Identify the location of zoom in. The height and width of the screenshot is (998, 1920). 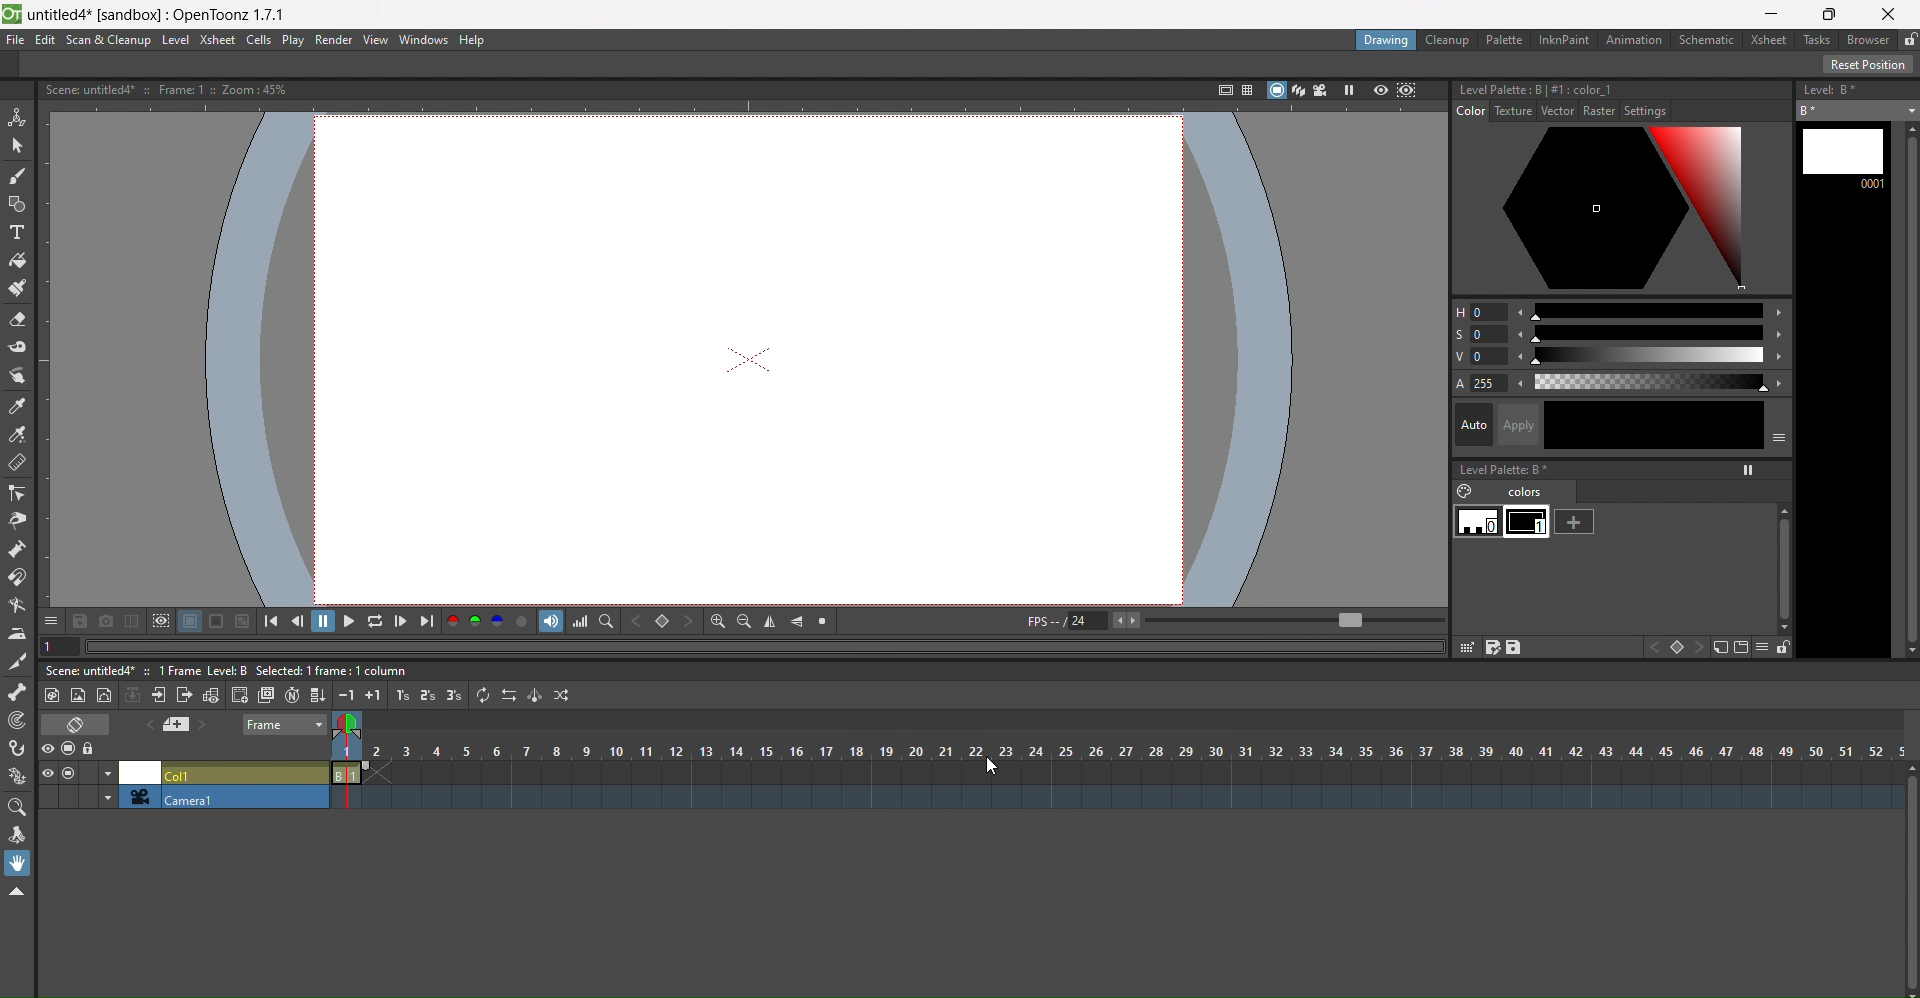
(717, 621).